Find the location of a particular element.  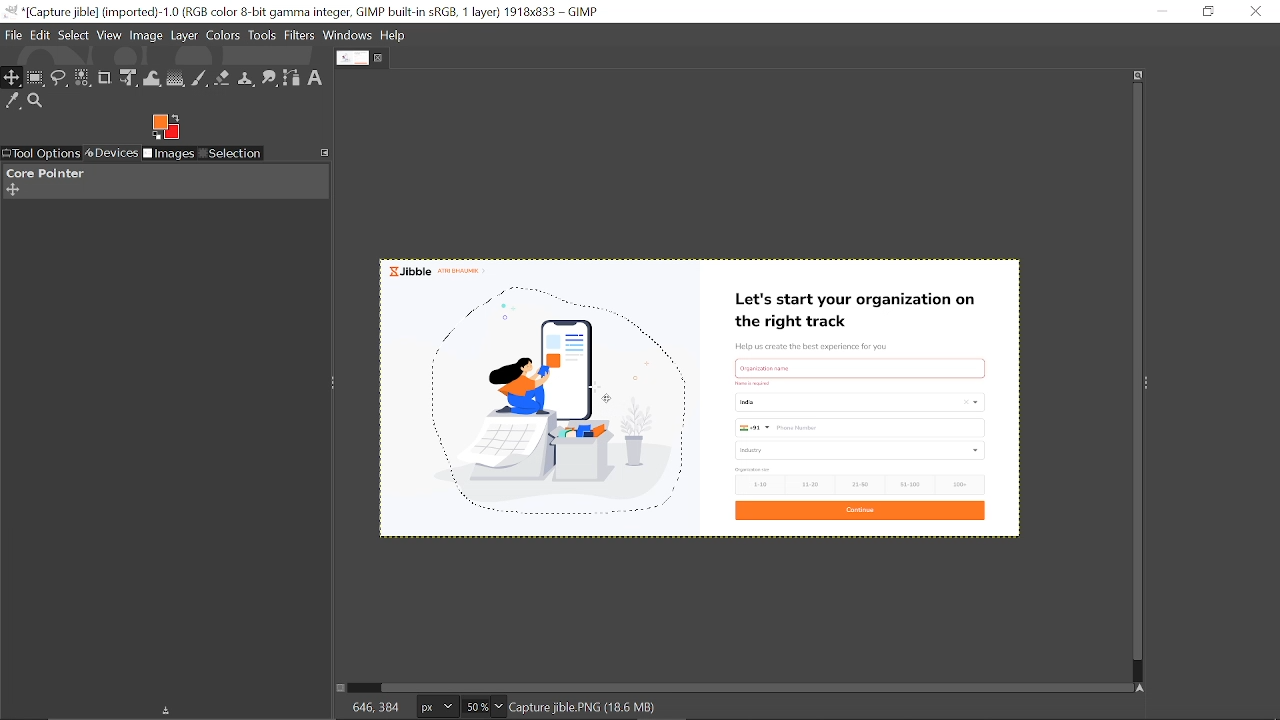

Cursor here is located at coordinates (601, 392).